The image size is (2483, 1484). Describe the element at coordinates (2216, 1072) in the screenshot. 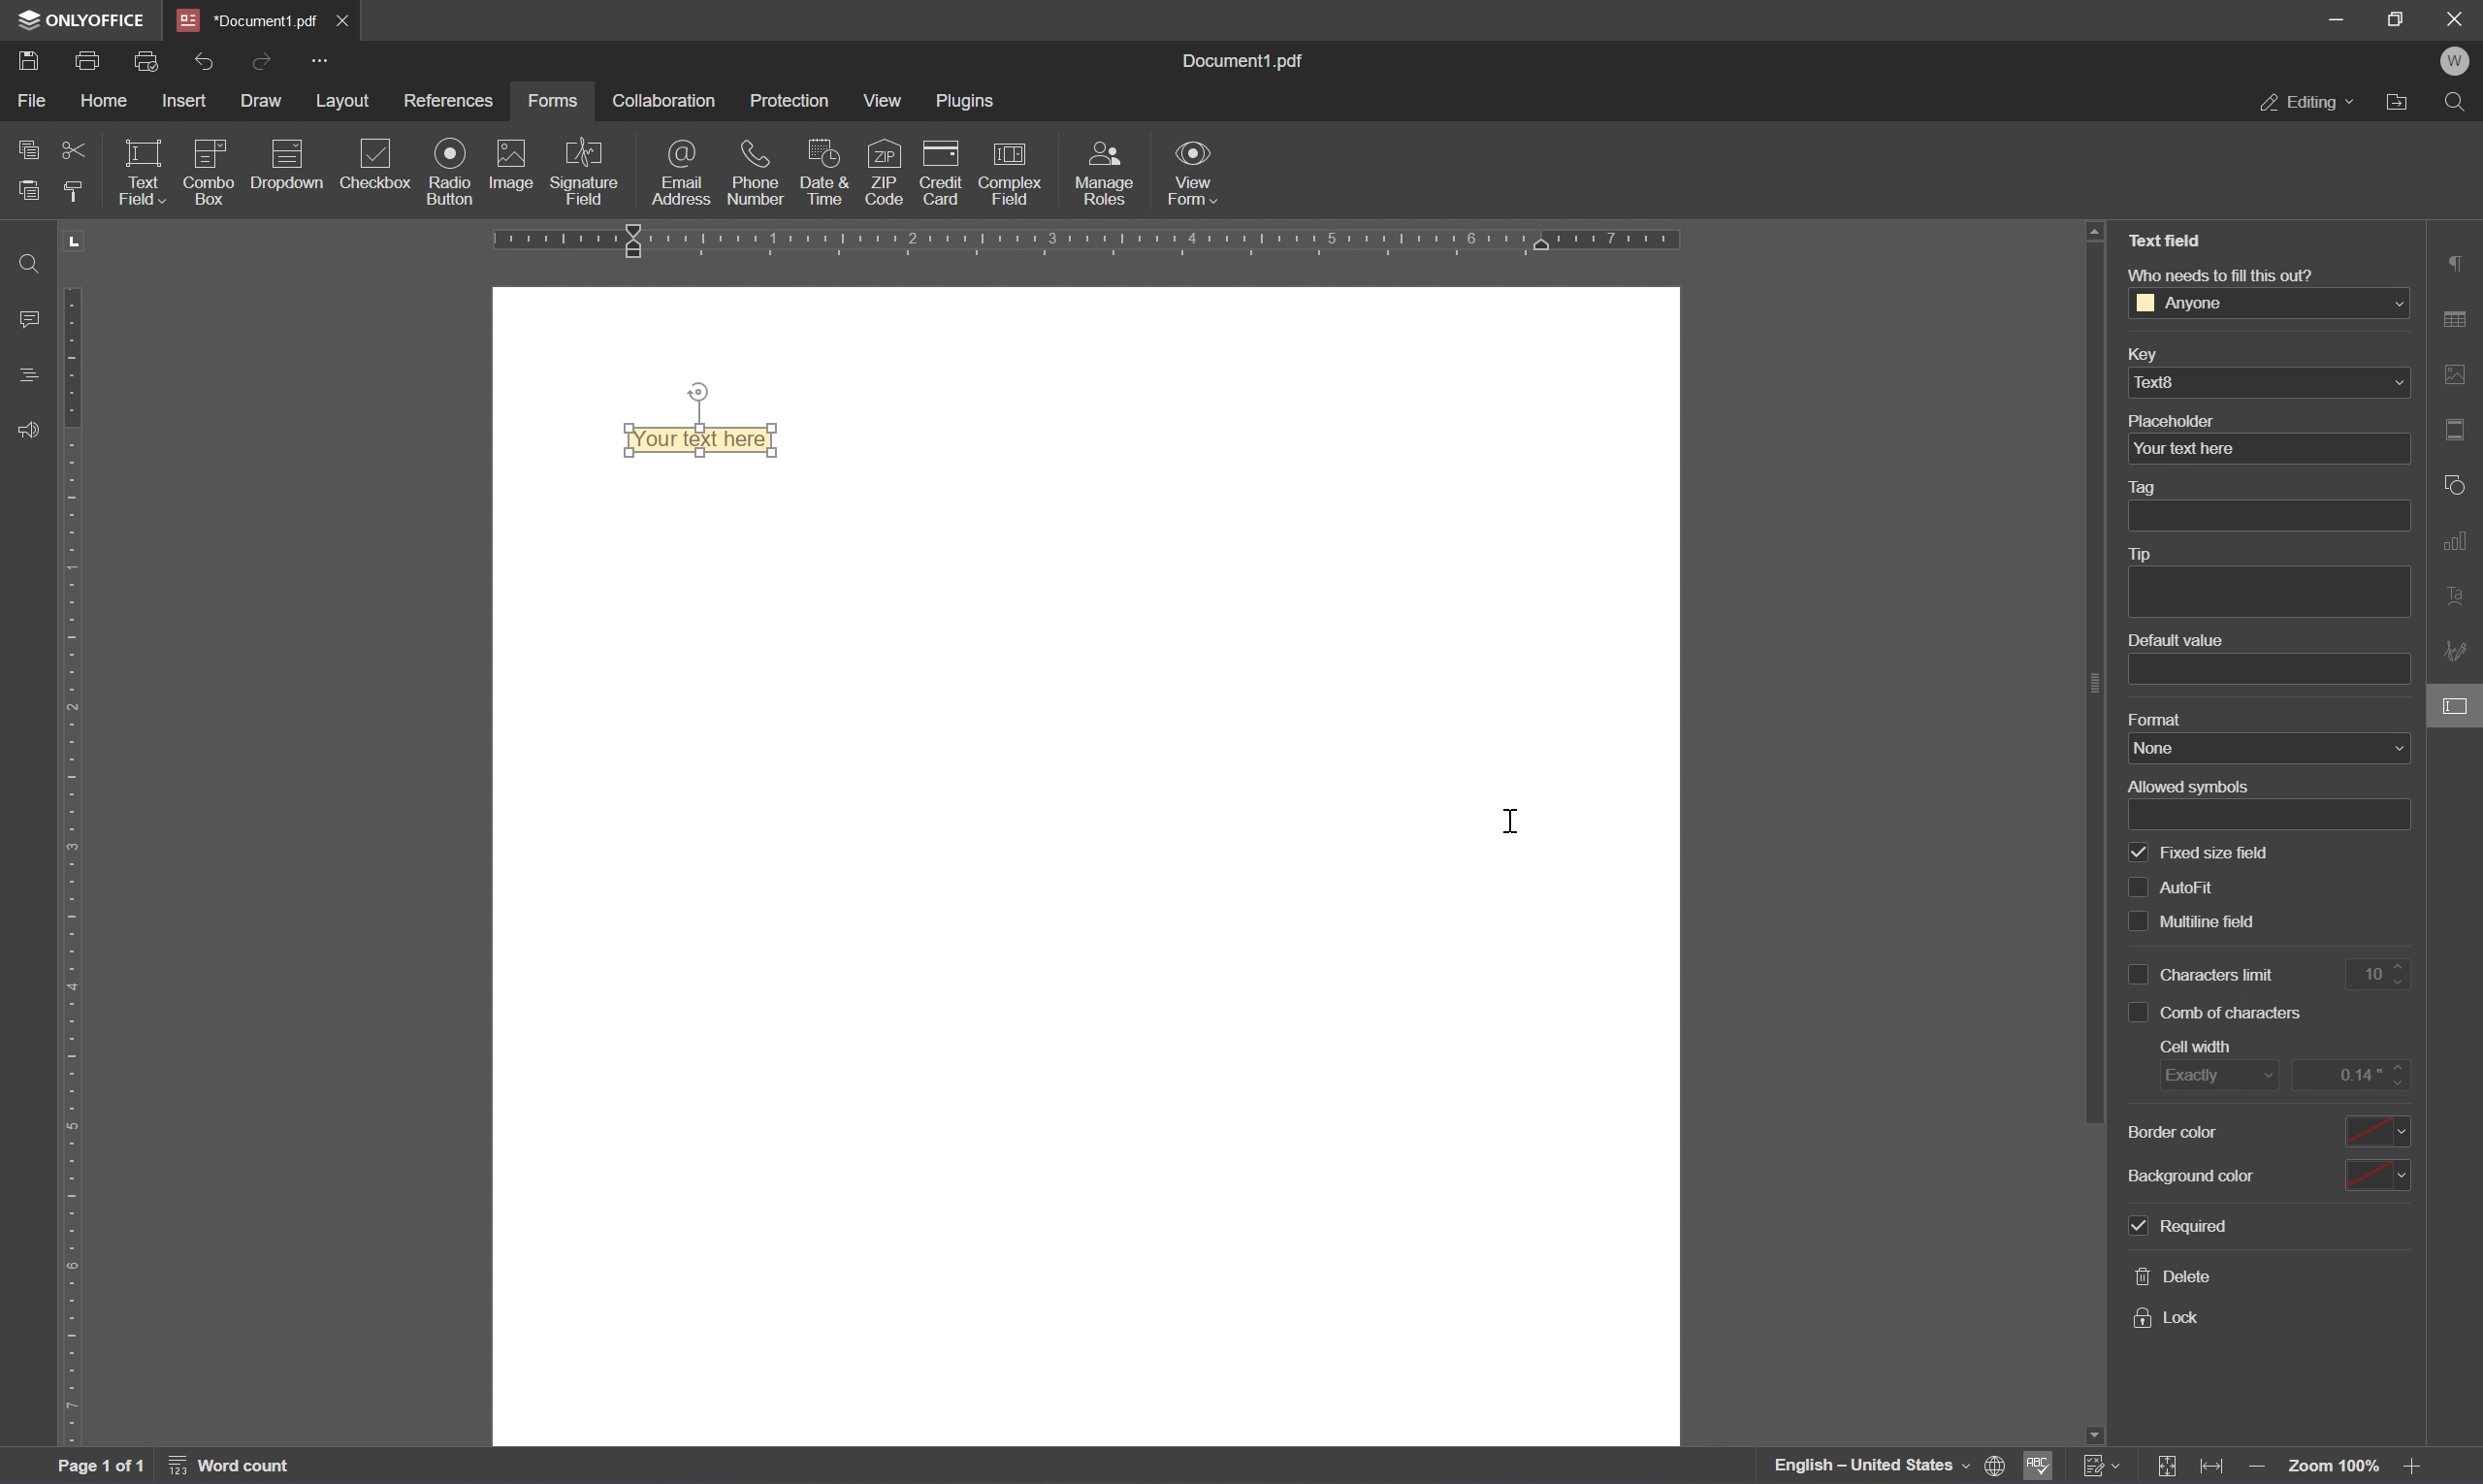

I see `exactly` at that location.